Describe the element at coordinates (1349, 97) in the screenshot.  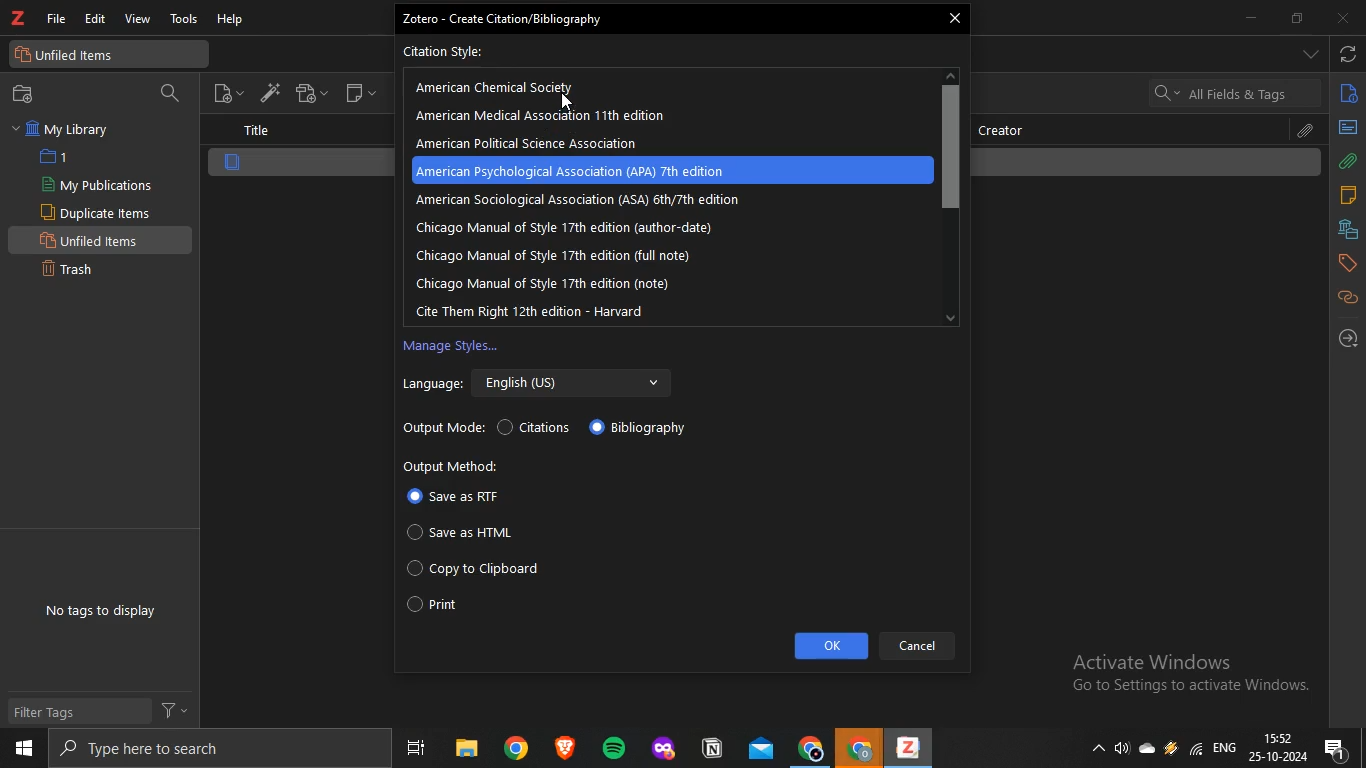
I see `info` at that location.